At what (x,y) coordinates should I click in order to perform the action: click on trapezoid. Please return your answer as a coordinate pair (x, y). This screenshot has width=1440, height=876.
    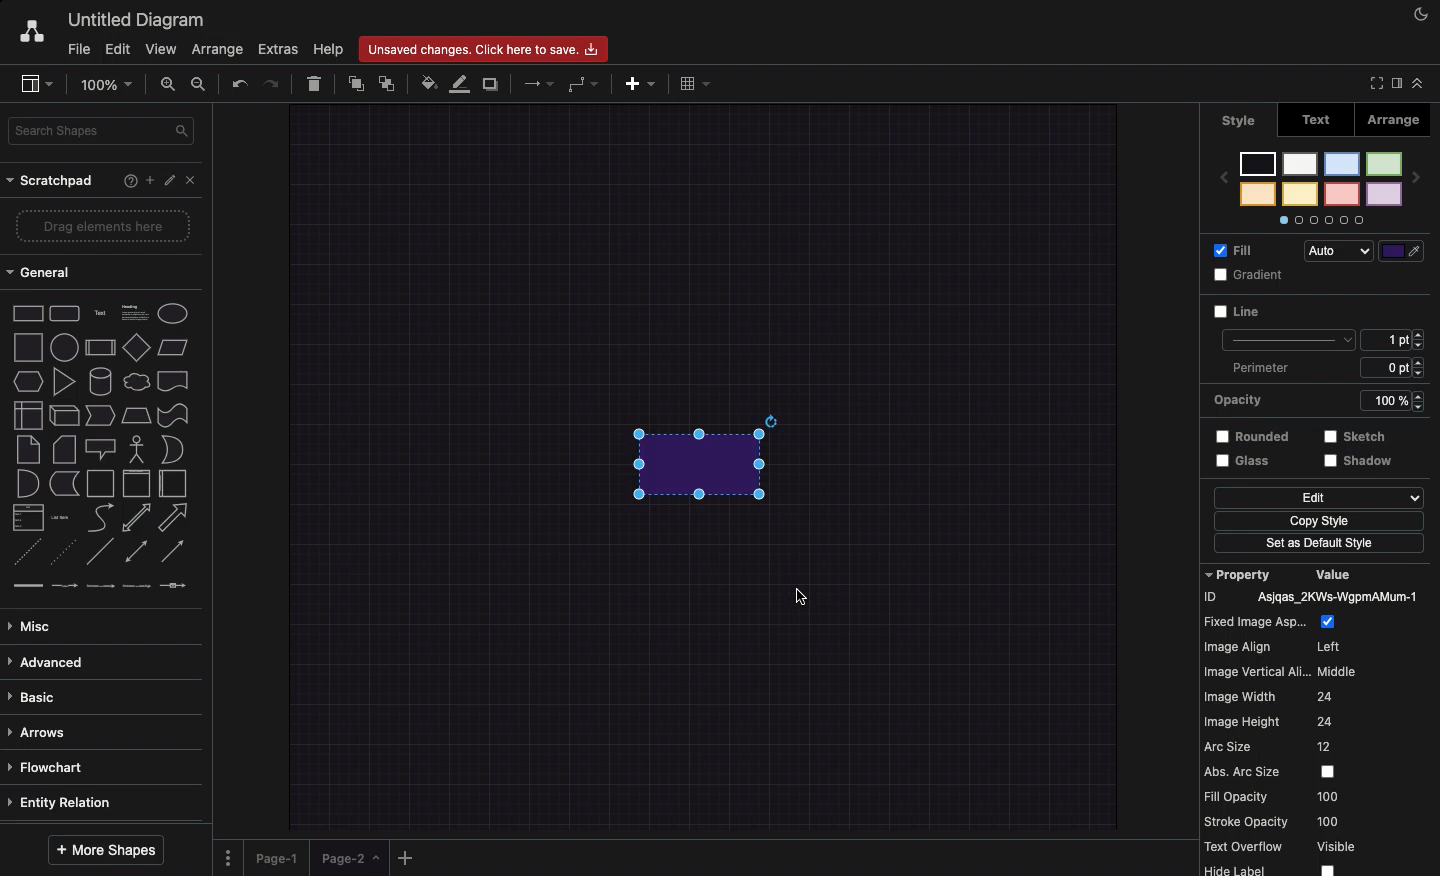
    Looking at the image, I should click on (135, 414).